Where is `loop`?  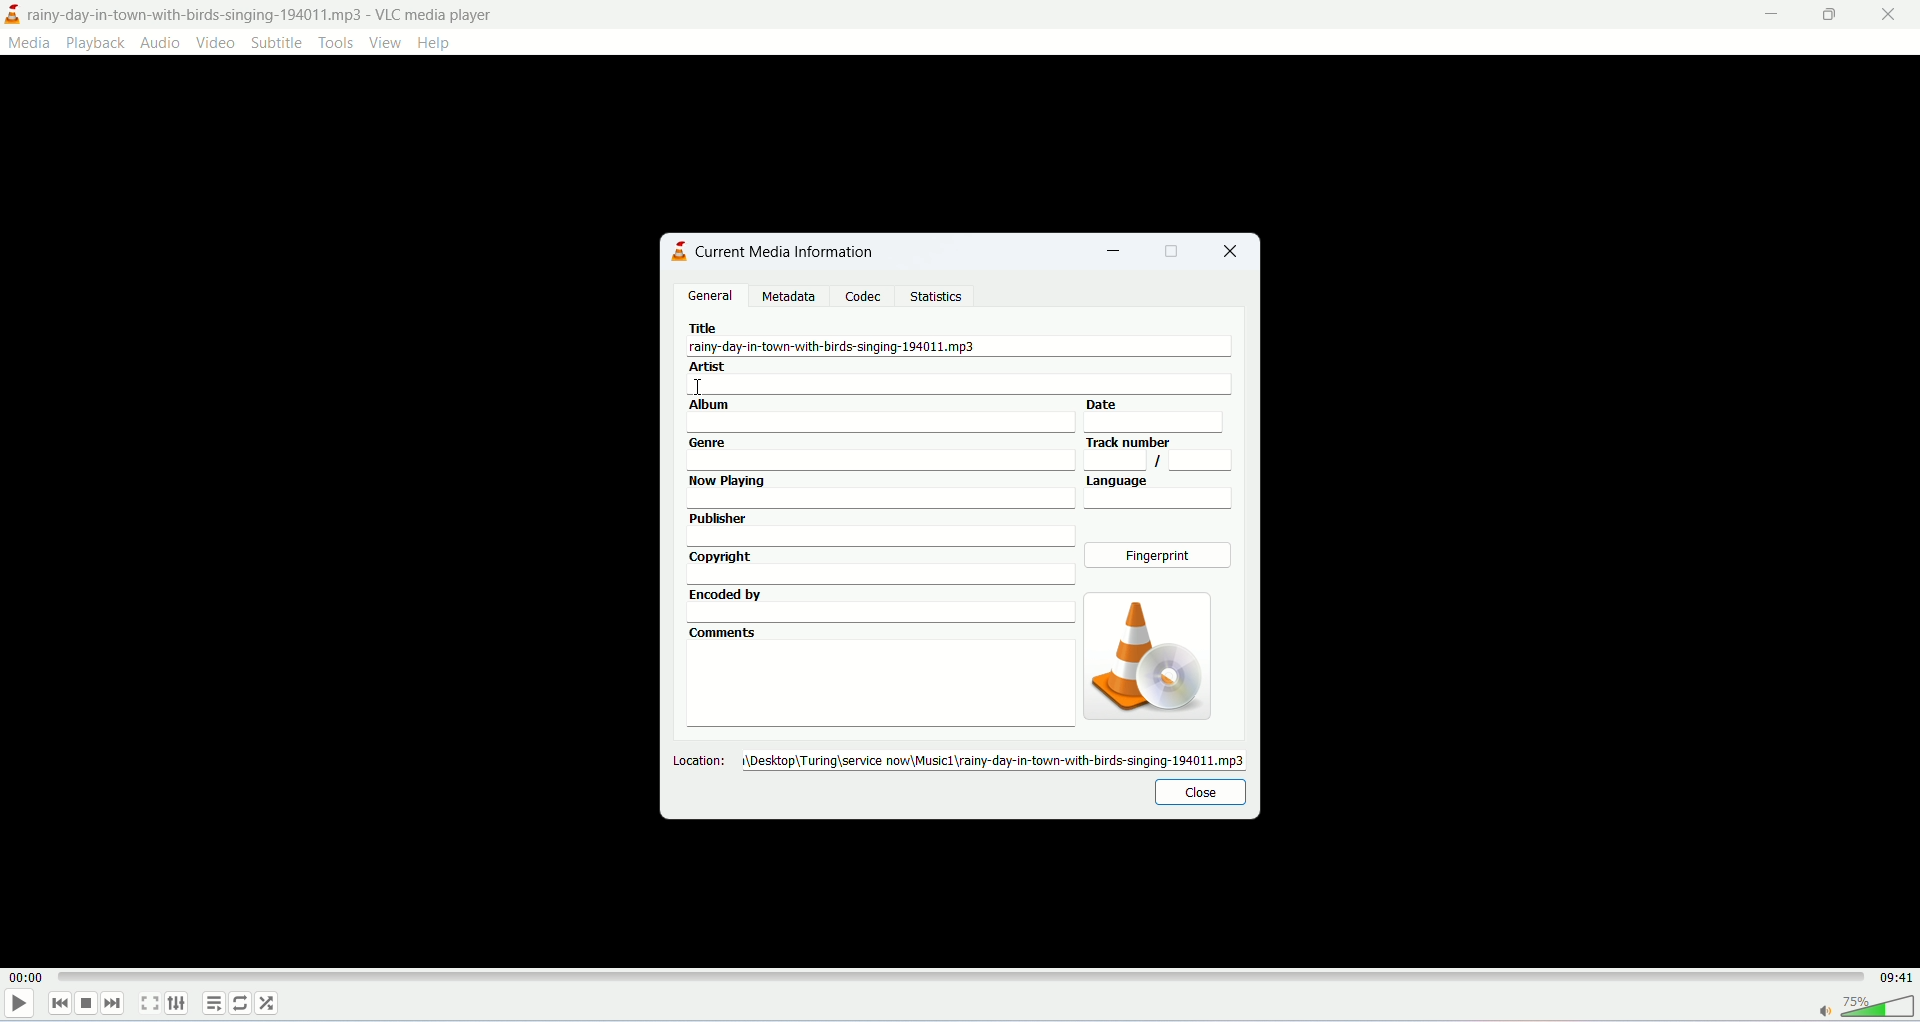 loop is located at coordinates (243, 1003).